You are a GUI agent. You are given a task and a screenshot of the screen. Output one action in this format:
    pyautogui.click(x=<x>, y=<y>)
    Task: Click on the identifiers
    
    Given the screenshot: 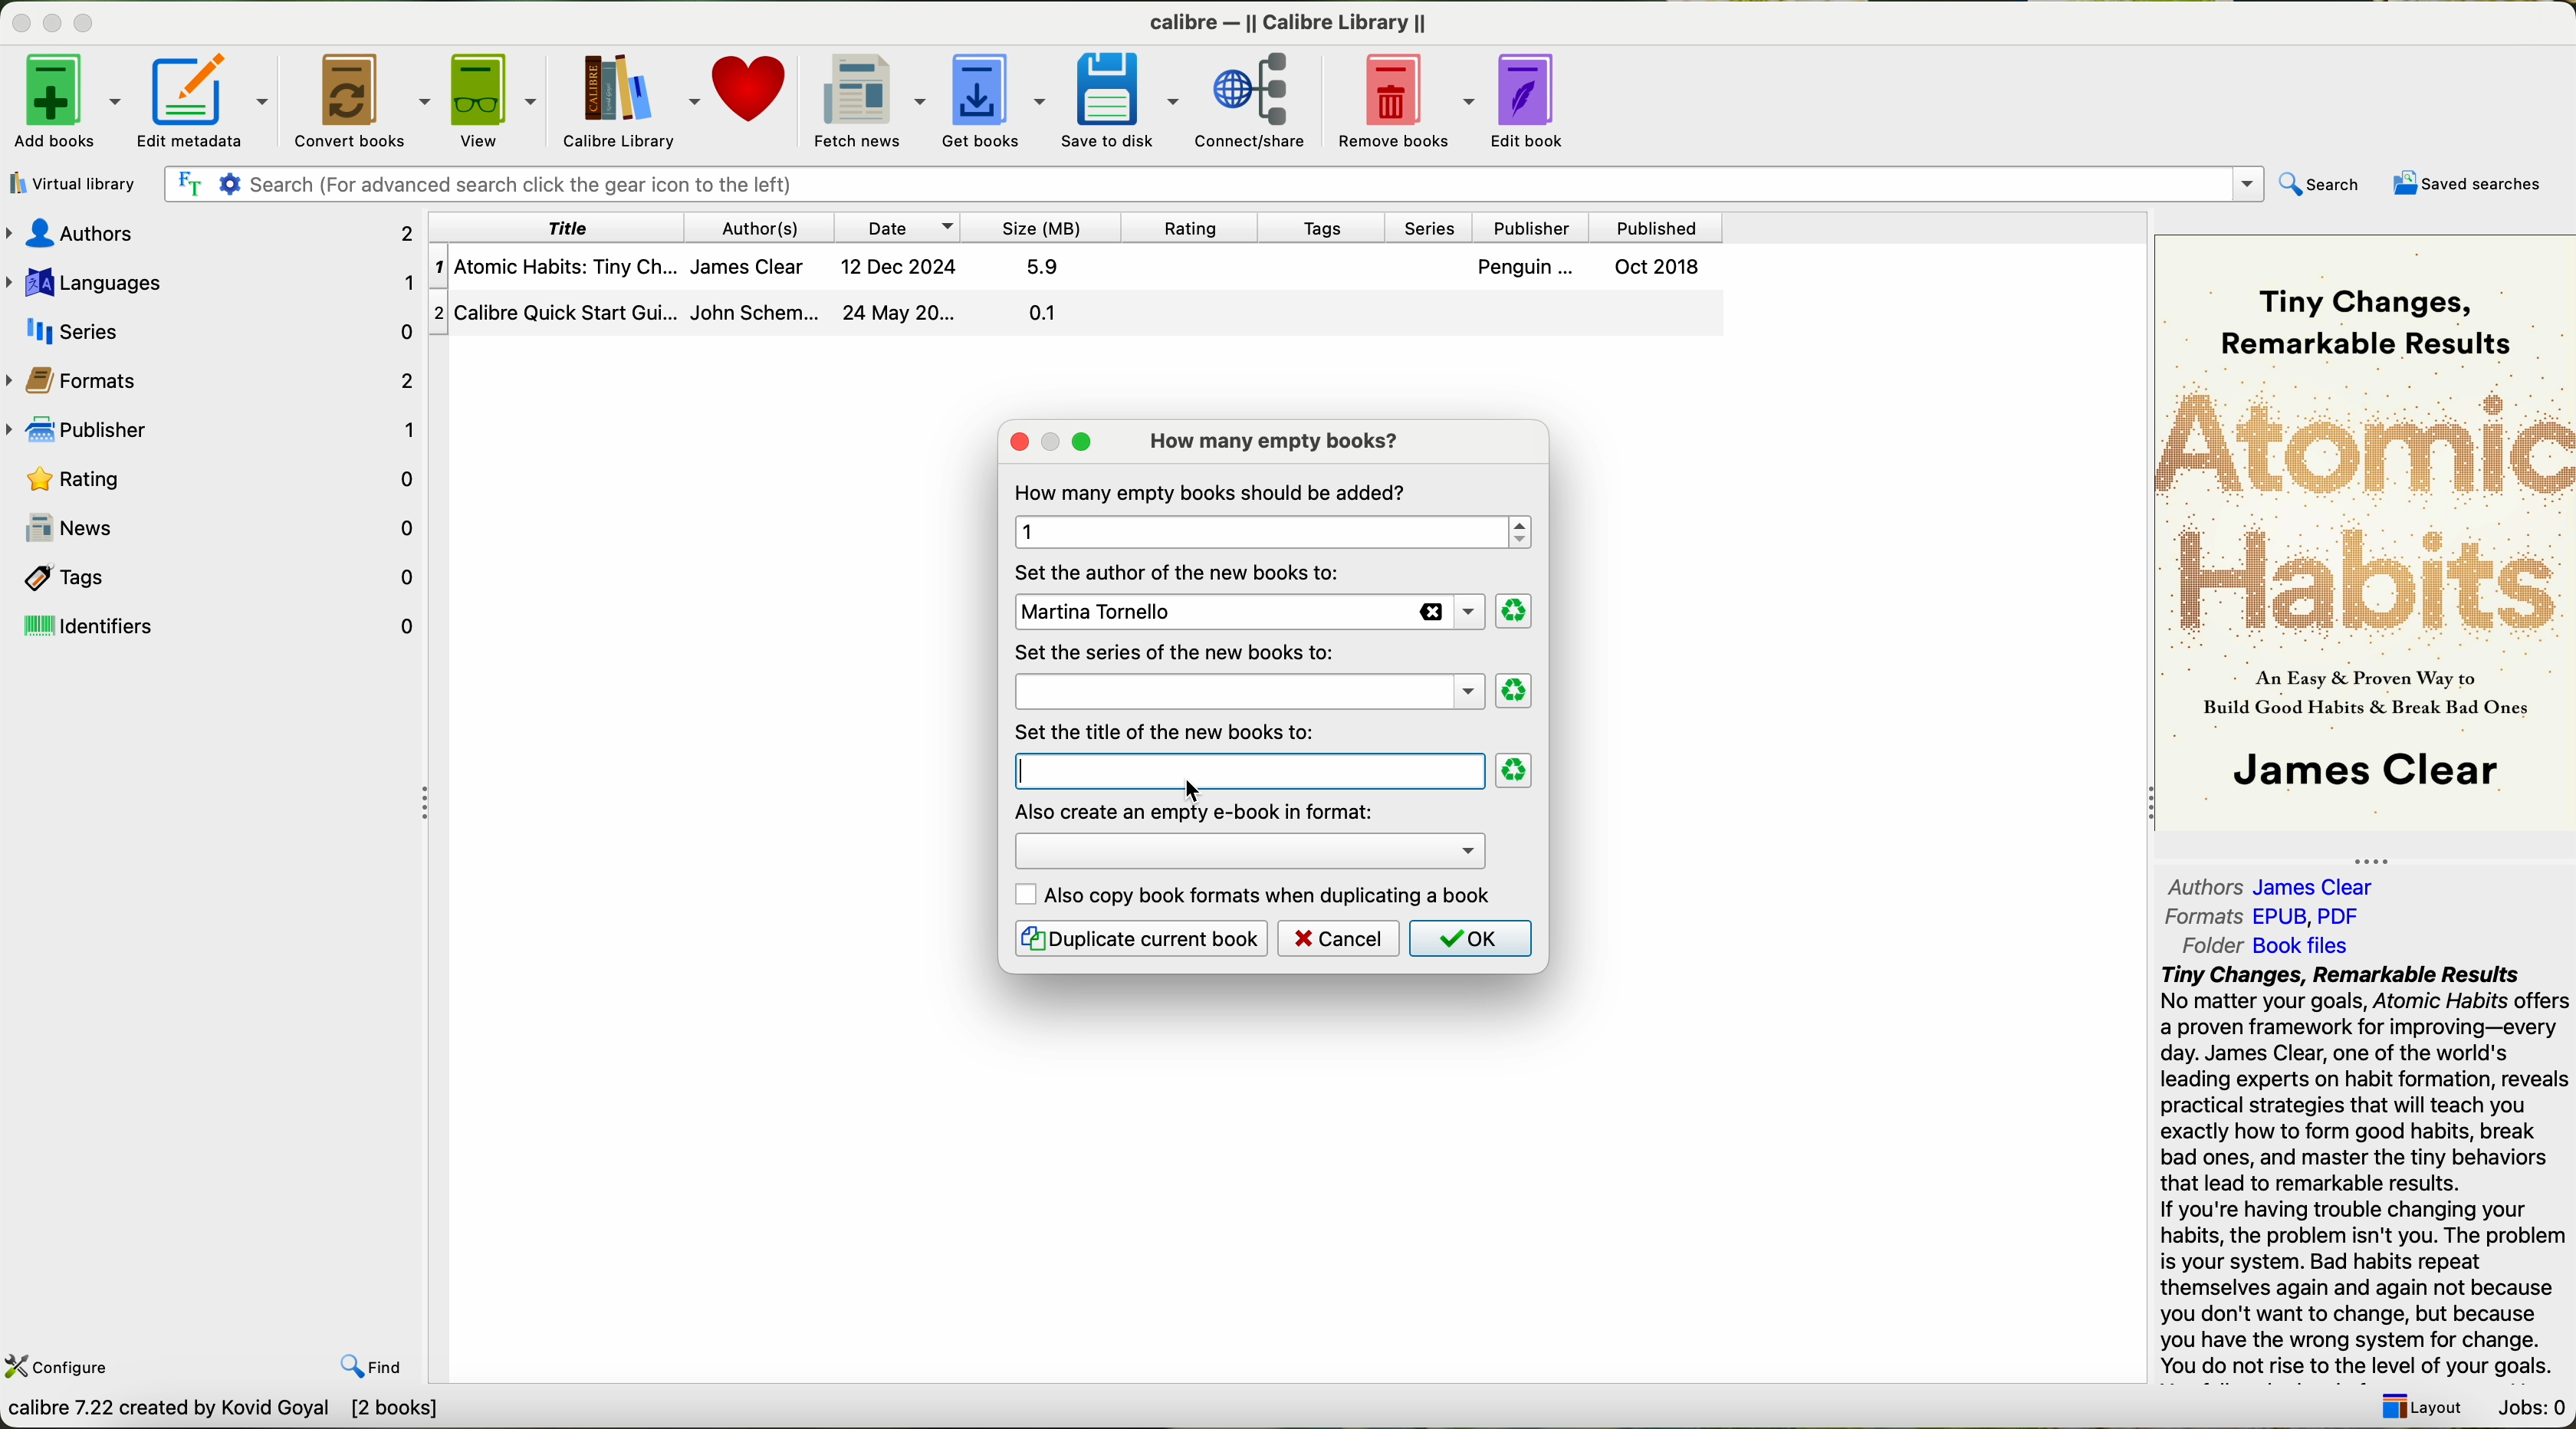 What is the action you would take?
    pyautogui.click(x=216, y=626)
    